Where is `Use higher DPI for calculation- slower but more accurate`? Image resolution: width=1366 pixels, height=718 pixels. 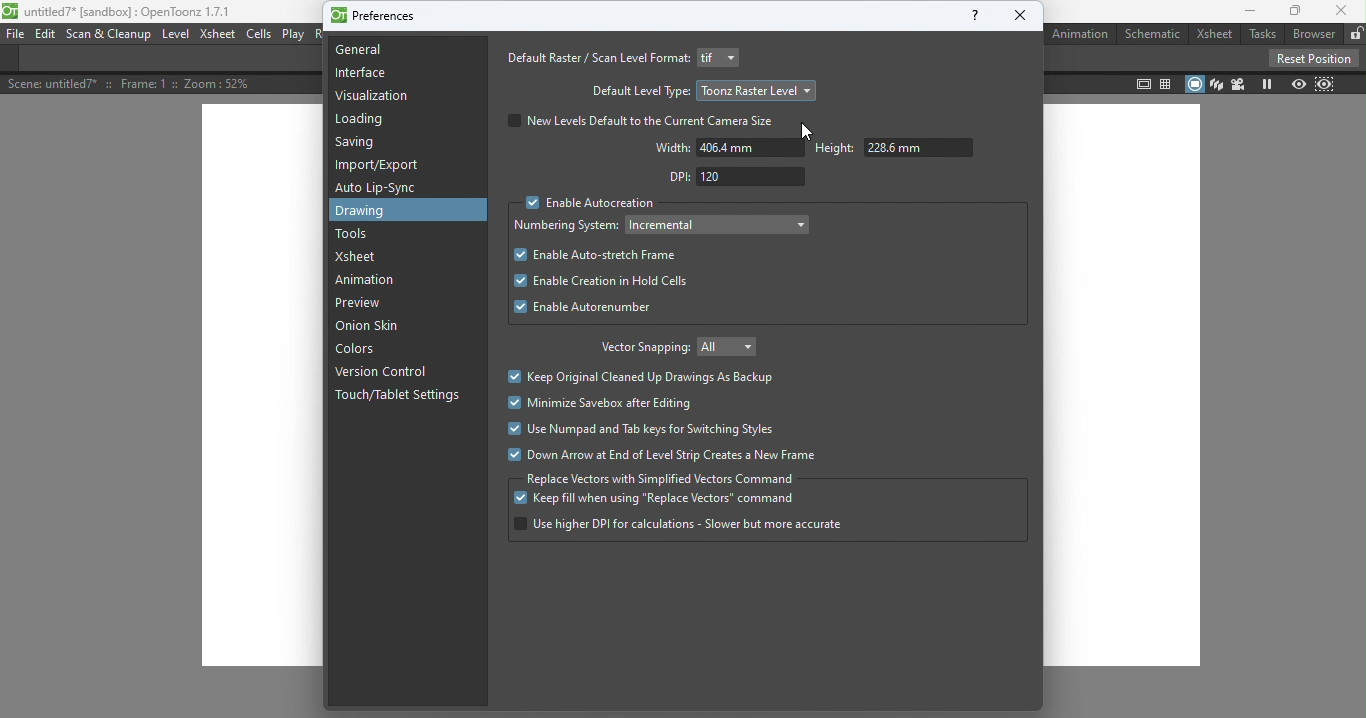
Use higher DPI for calculation- slower but more accurate is located at coordinates (677, 525).